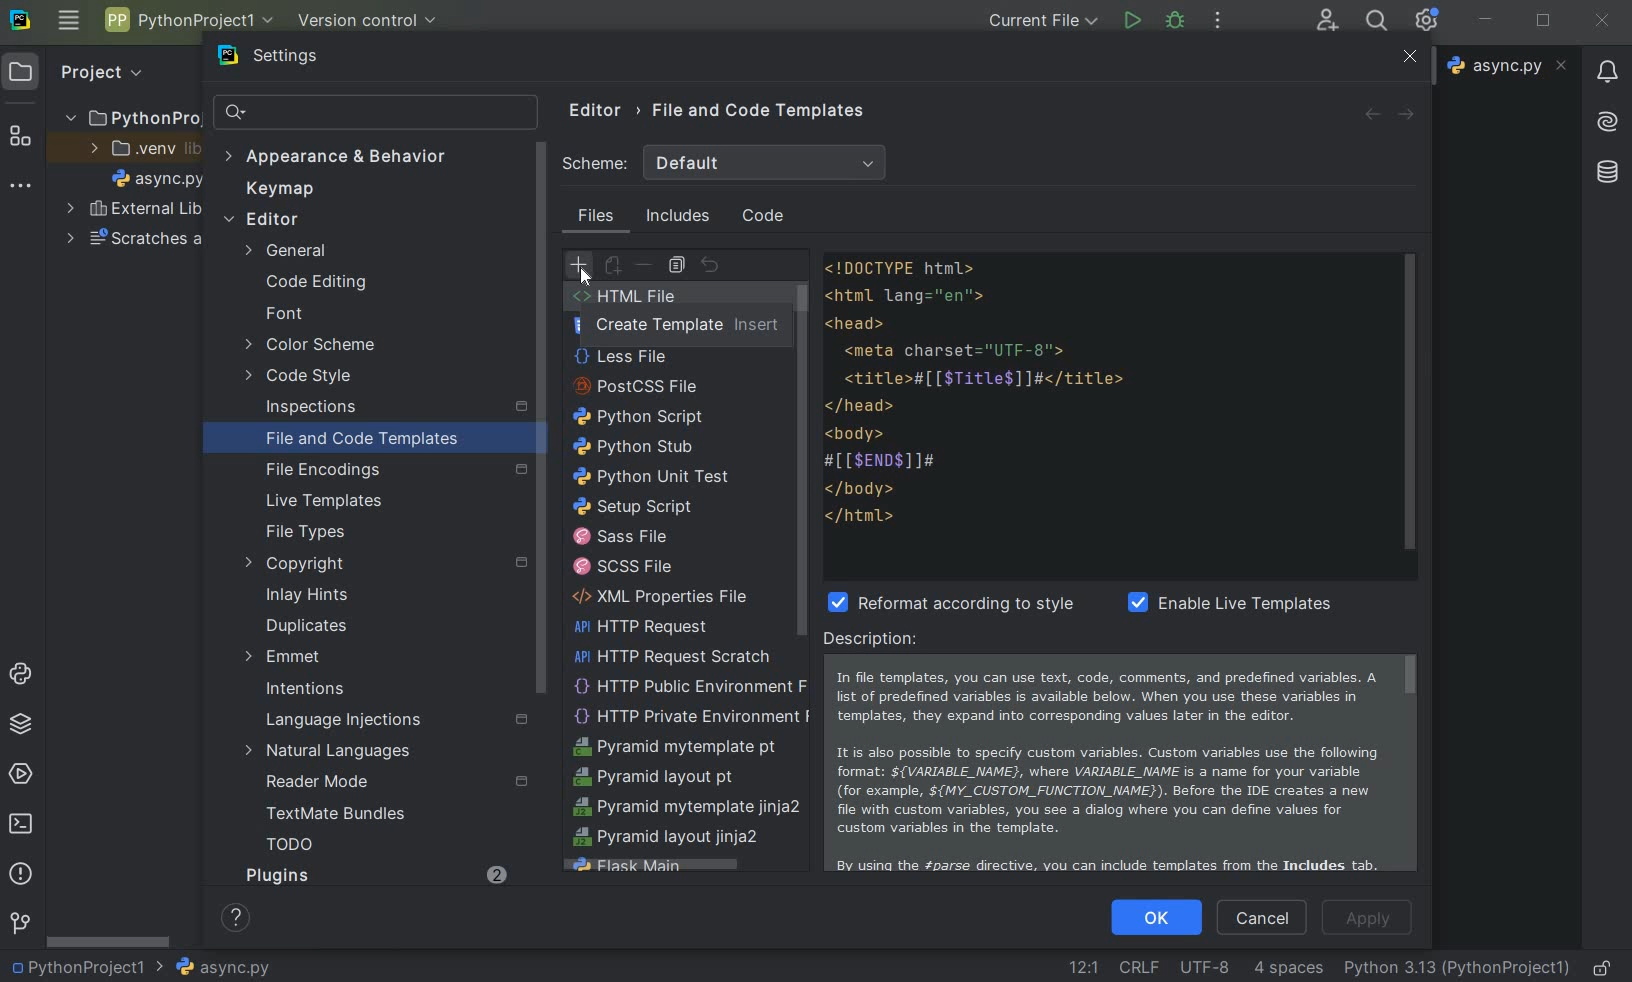 The width and height of the screenshot is (1632, 982). What do you see at coordinates (686, 807) in the screenshot?
I see `pyramid mytemplate jinja2` at bounding box center [686, 807].